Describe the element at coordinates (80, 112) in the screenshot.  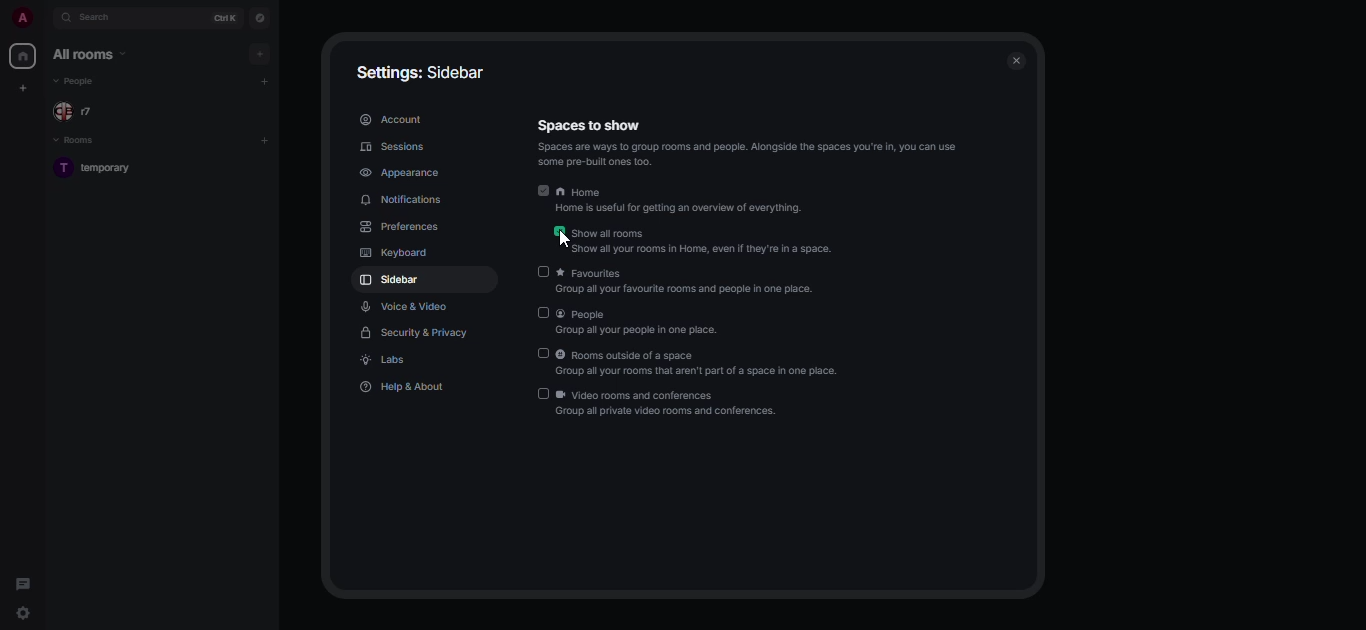
I see `people` at that location.